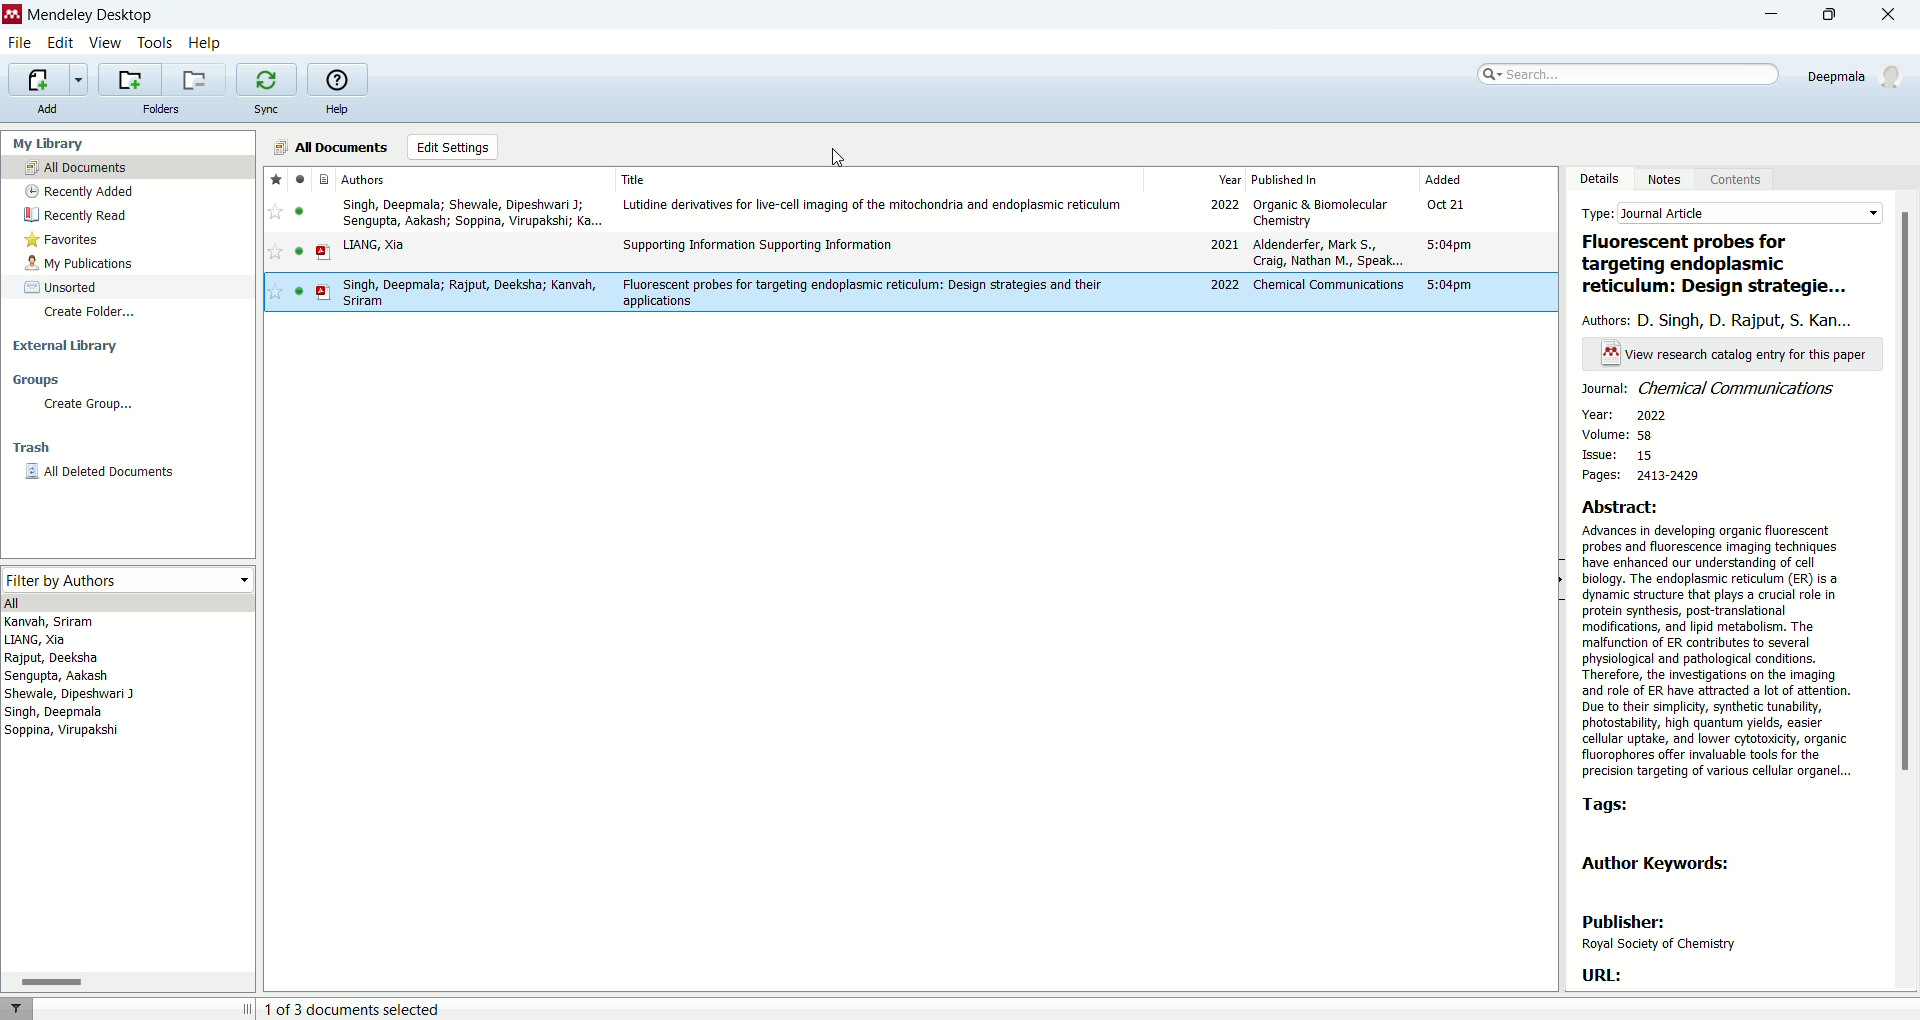  What do you see at coordinates (86, 406) in the screenshot?
I see `create group` at bounding box center [86, 406].